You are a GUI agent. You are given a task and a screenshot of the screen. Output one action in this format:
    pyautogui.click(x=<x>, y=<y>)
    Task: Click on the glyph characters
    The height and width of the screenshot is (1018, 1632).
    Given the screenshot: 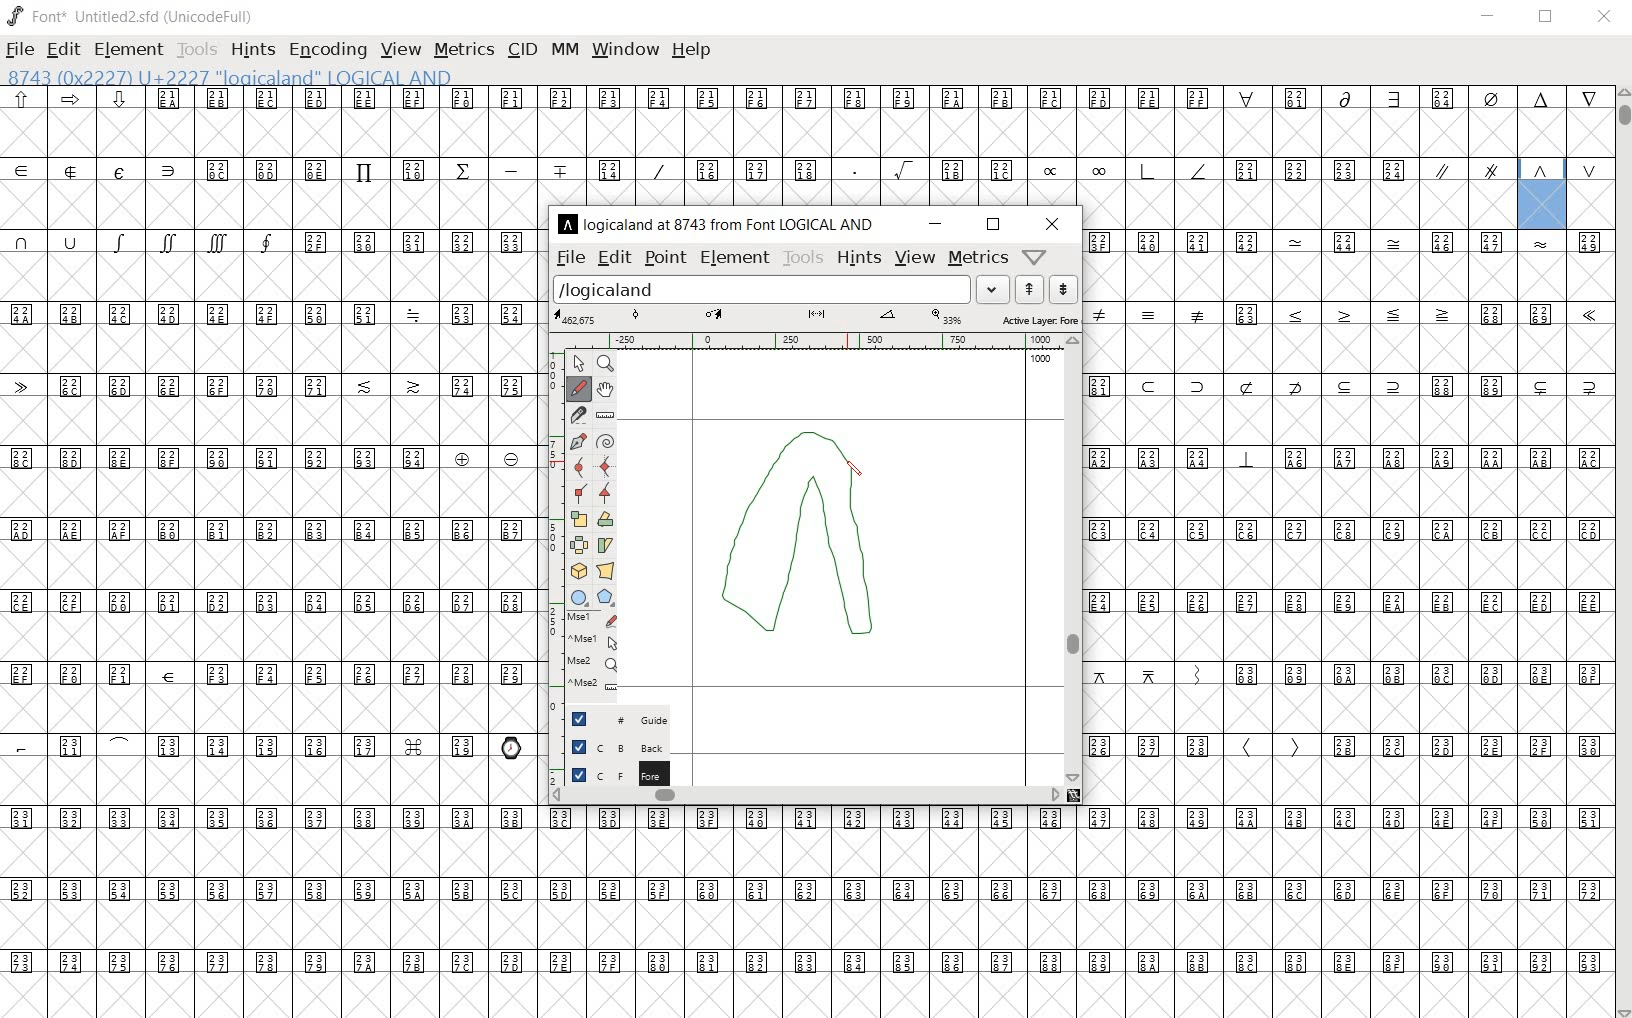 What is the action you would take?
    pyautogui.click(x=1075, y=912)
    